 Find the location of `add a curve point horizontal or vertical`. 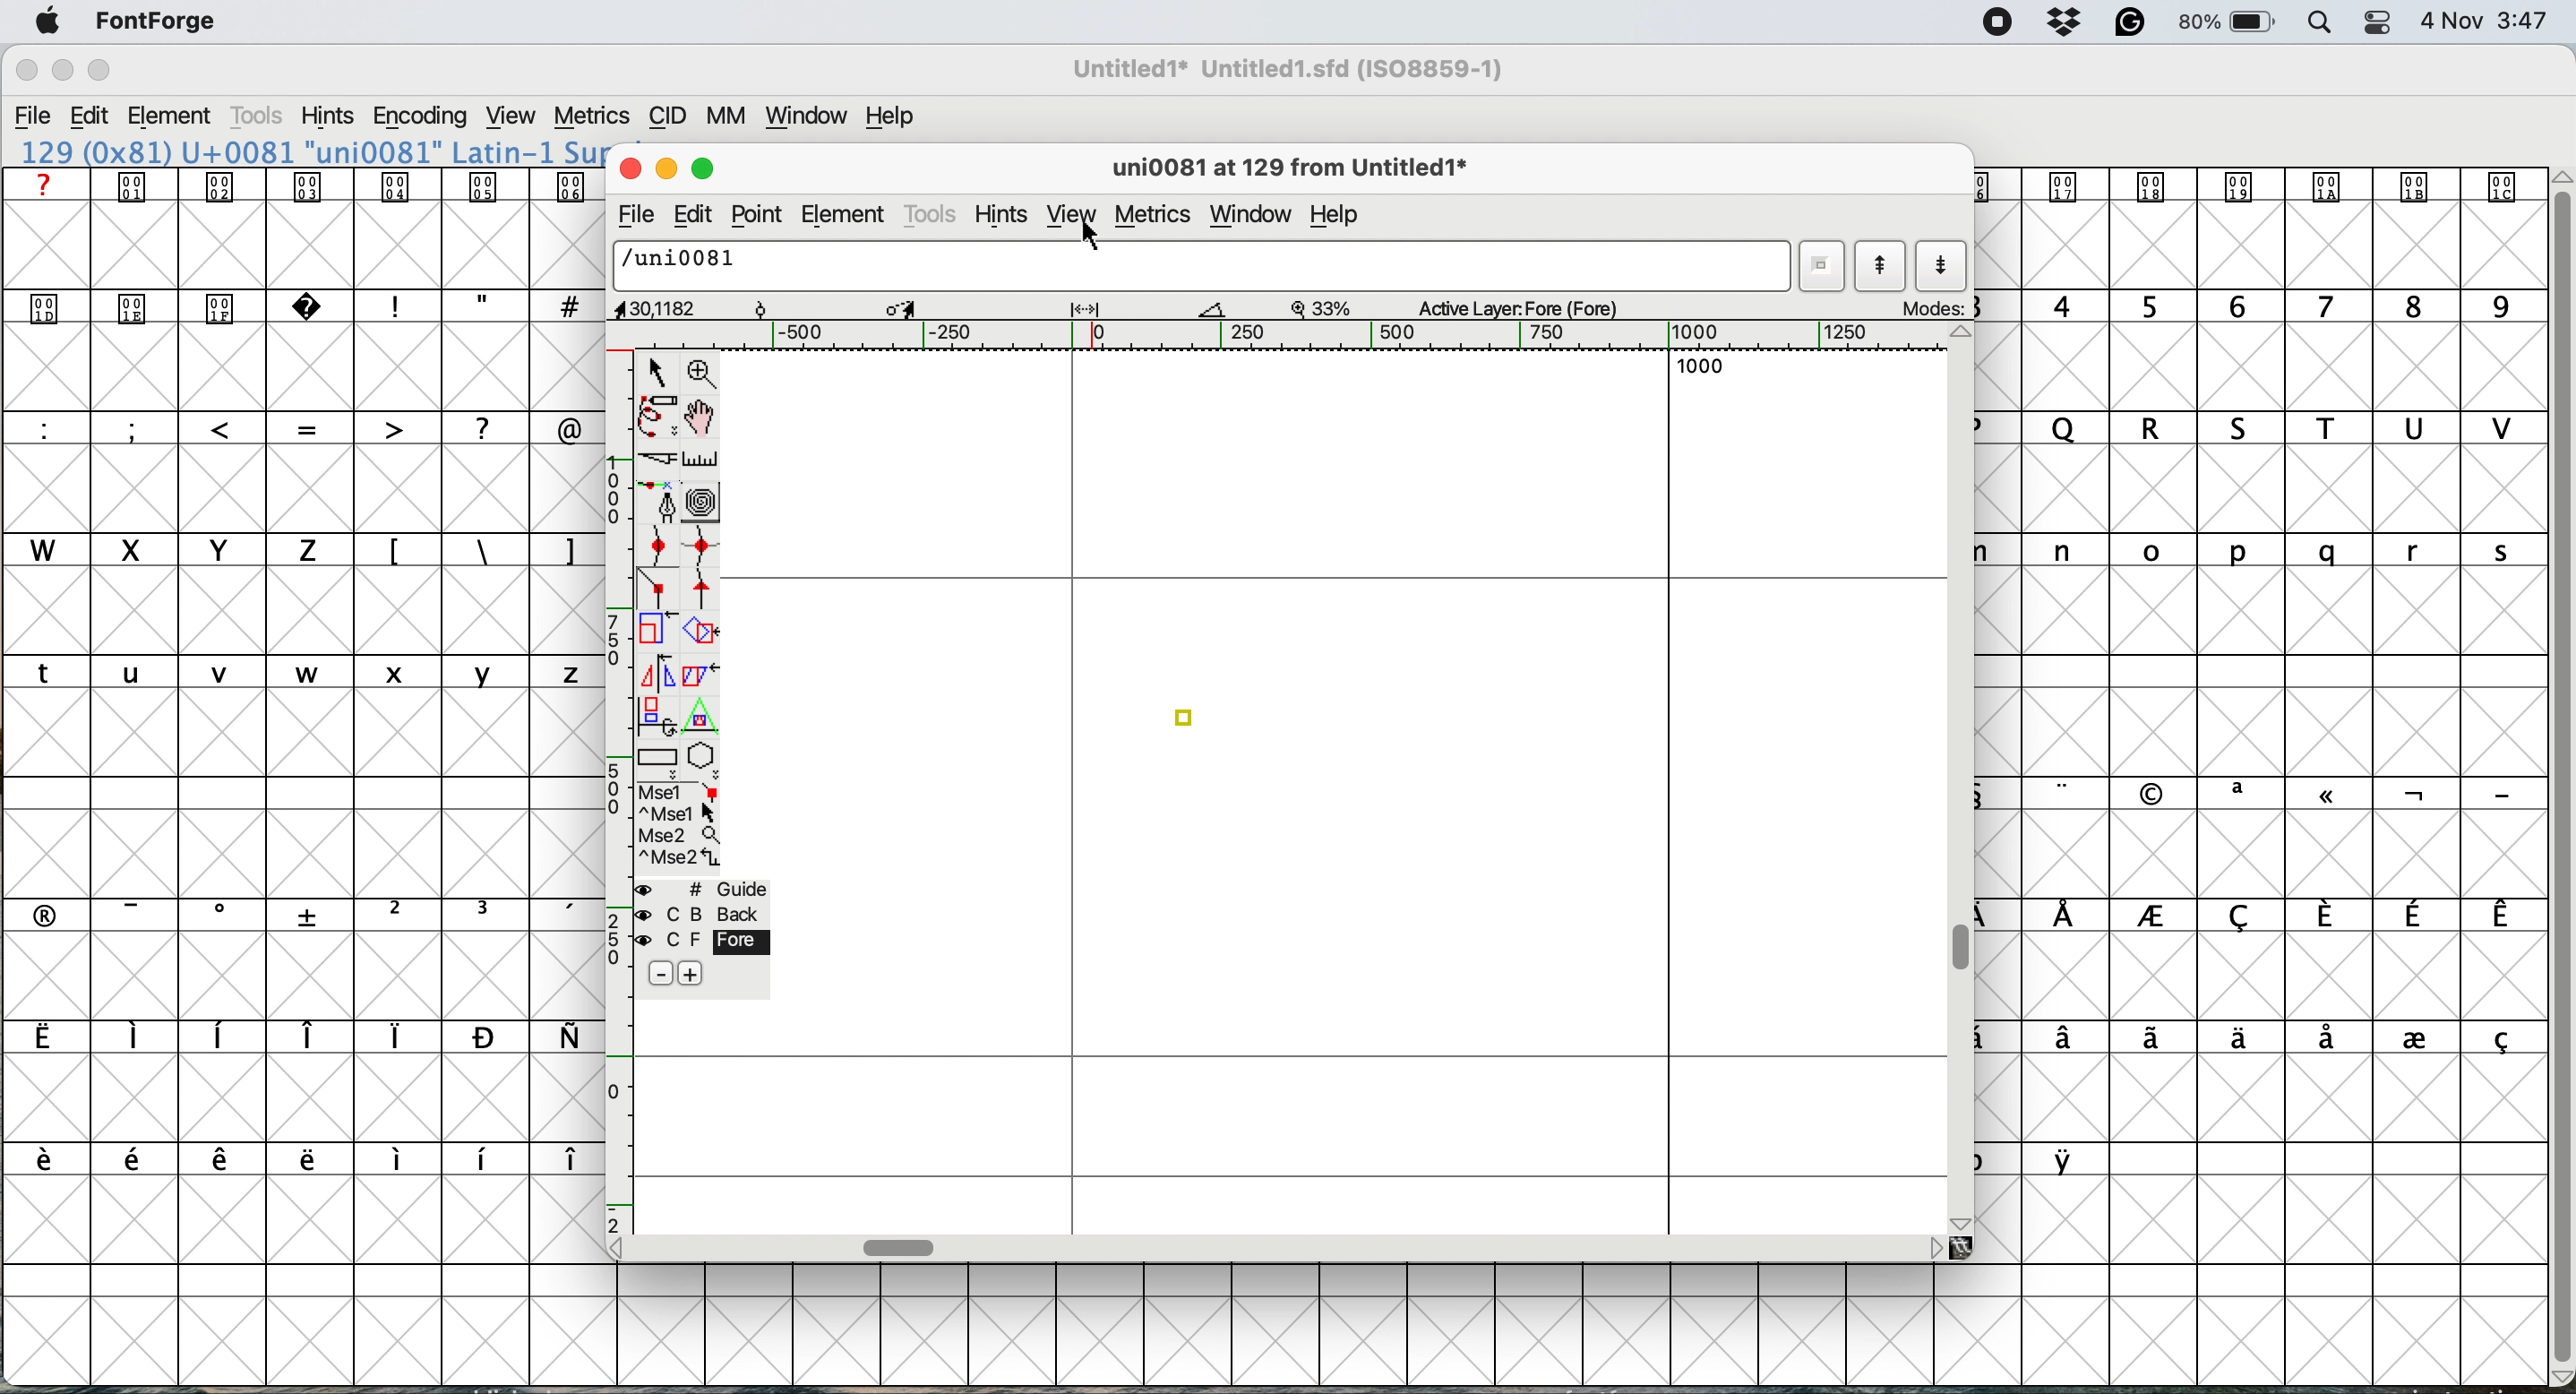

add a curve point horizontal or vertical is located at coordinates (700, 550).